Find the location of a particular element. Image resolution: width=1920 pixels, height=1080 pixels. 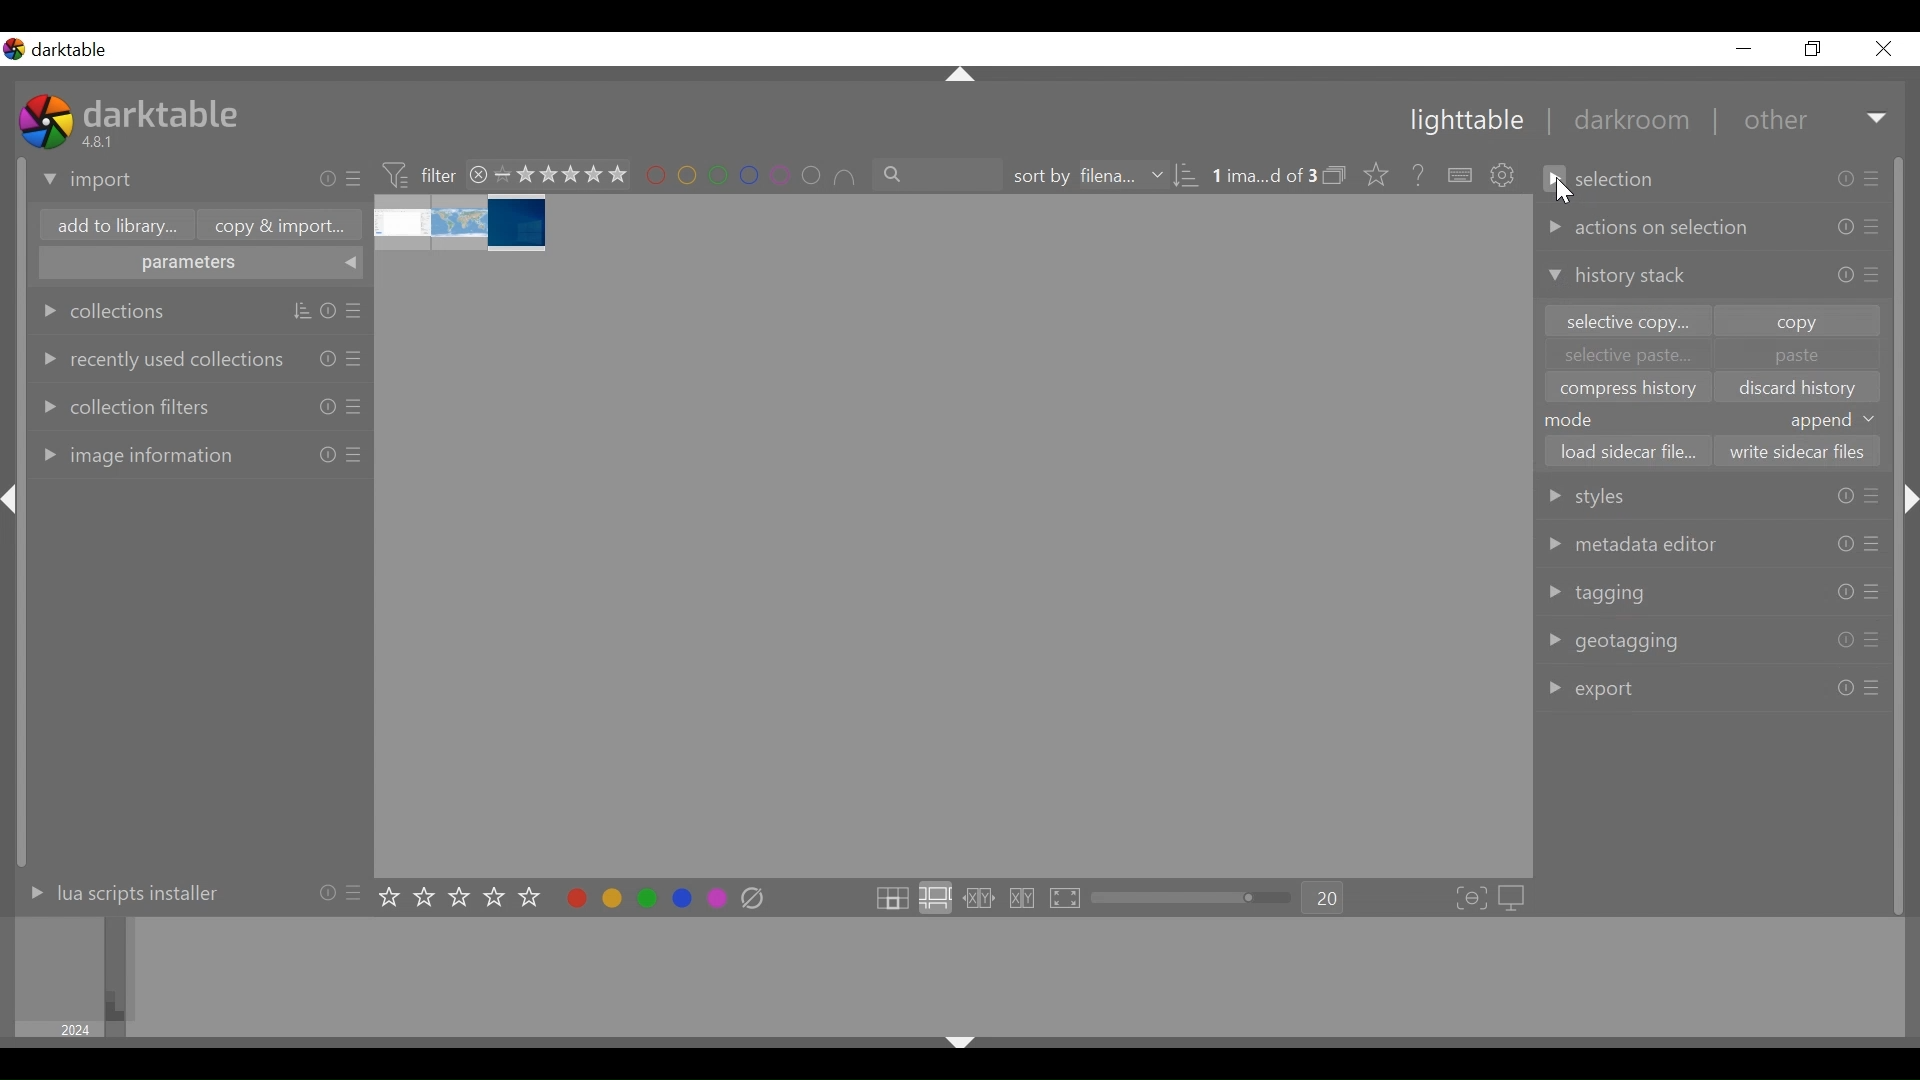

darktable is located at coordinates (165, 112).